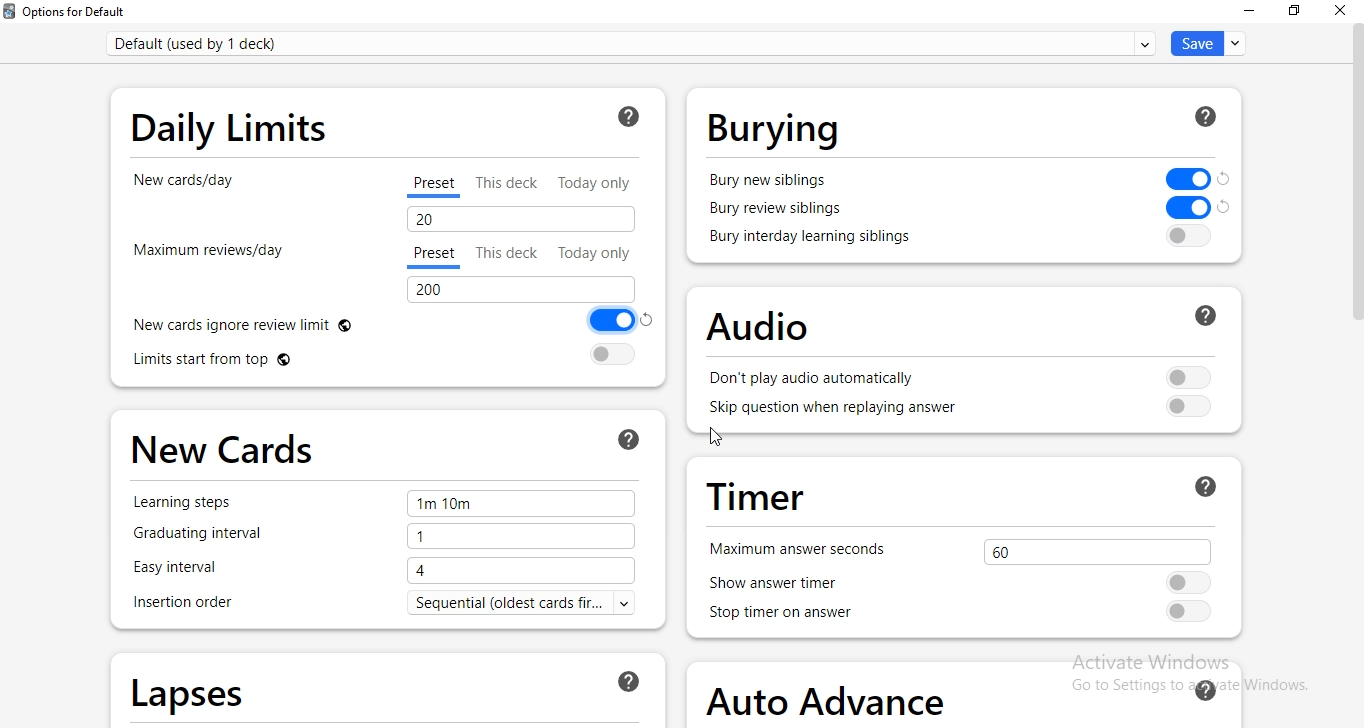  What do you see at coordinates (1205, 43) in the screenshot?
I see `save` at bounding box center [1205, 43].